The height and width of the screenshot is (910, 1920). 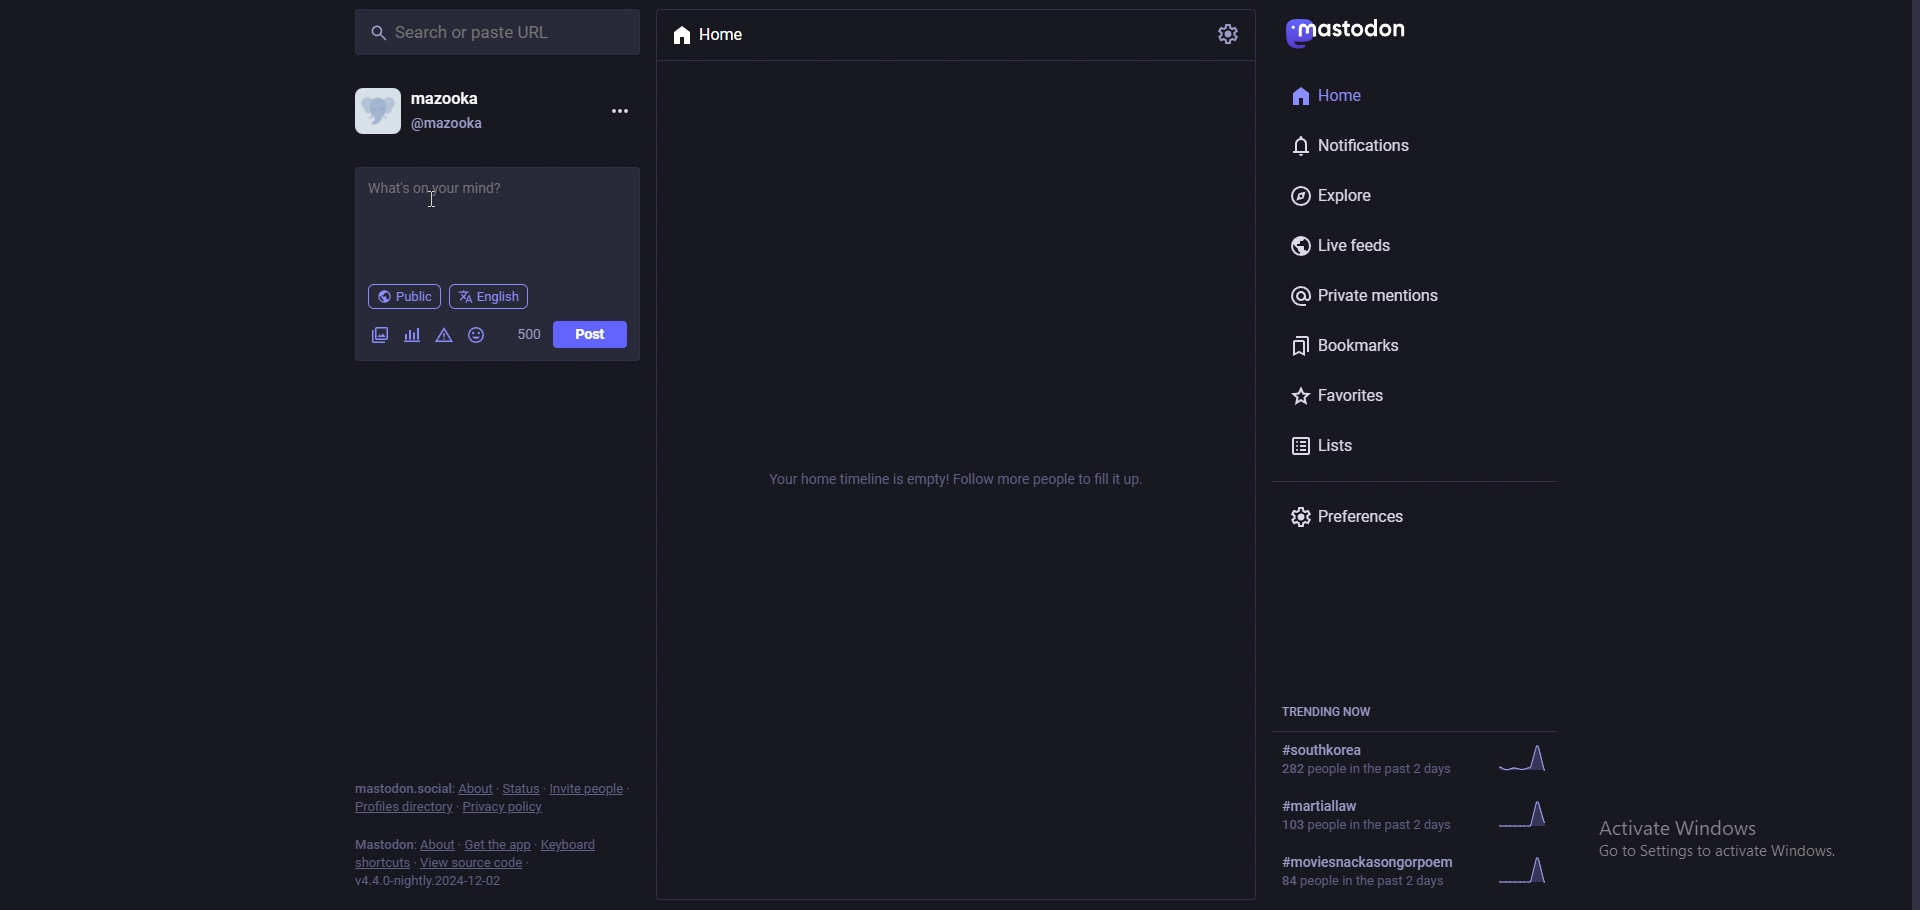 I want to click on View source code, so click(x=478, y=863).